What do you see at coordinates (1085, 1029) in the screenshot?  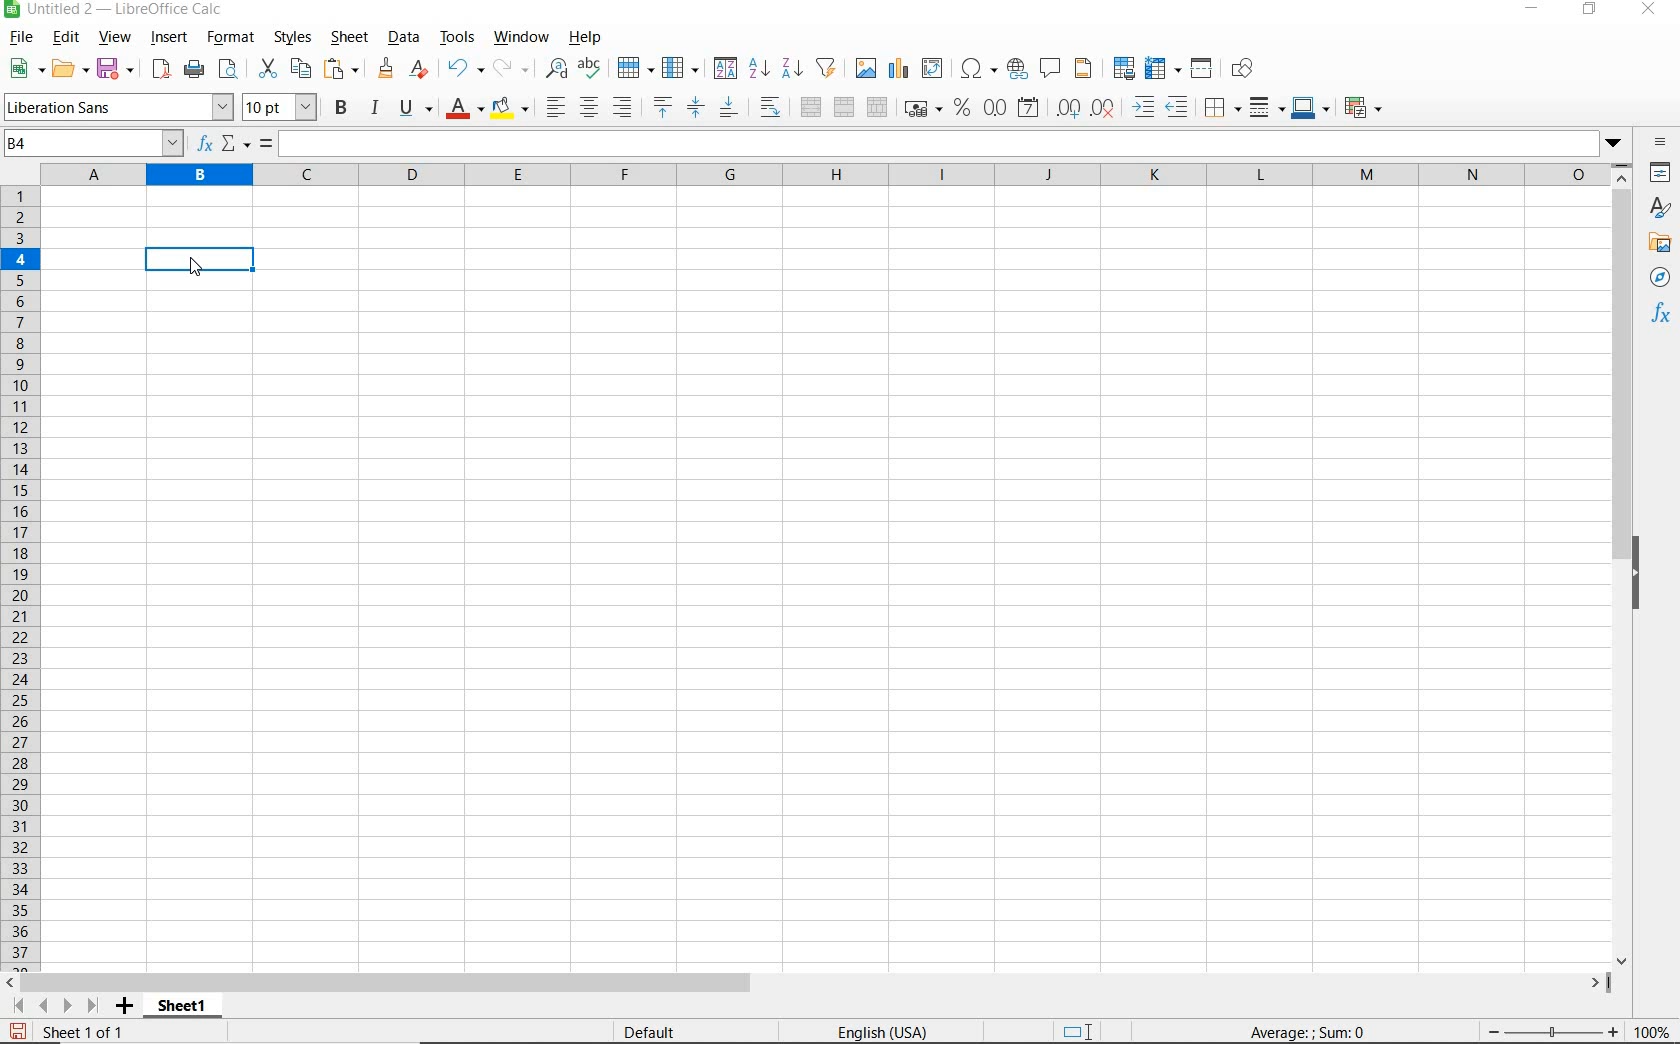 I see `standard selection` at bounding box center [1085, 1029].